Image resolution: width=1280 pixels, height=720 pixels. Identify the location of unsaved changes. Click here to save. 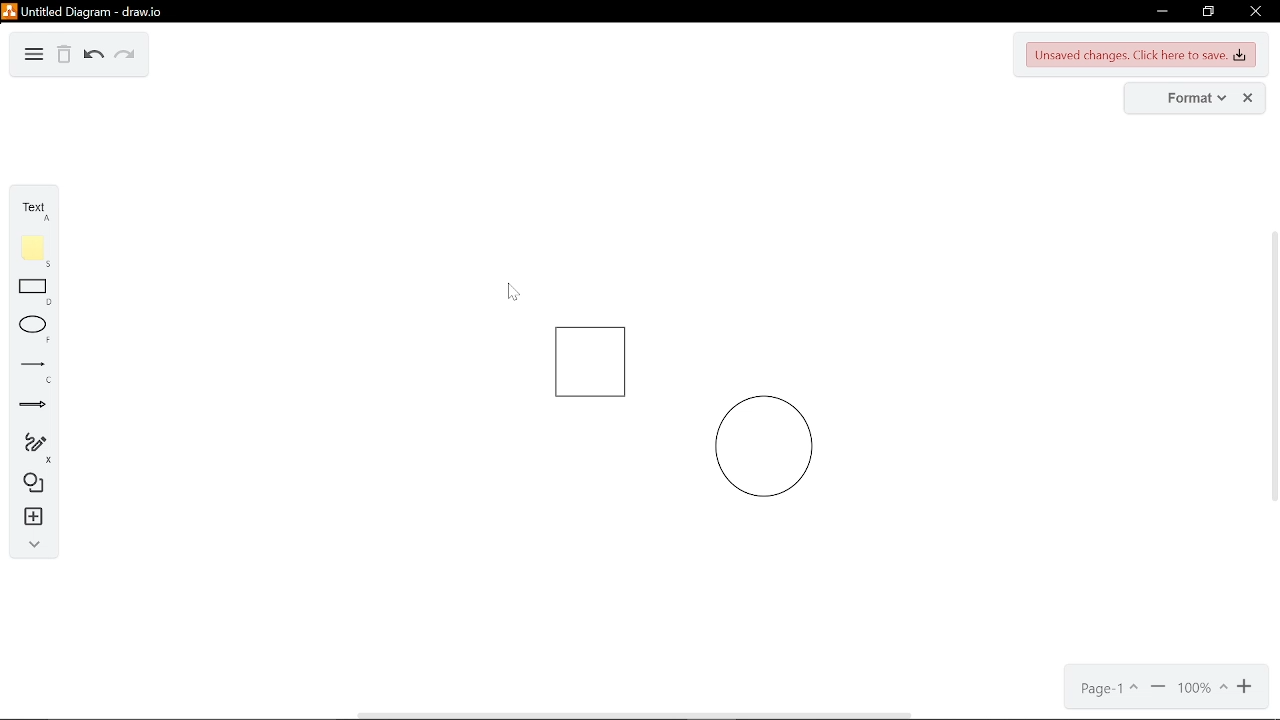
(1139, 56).